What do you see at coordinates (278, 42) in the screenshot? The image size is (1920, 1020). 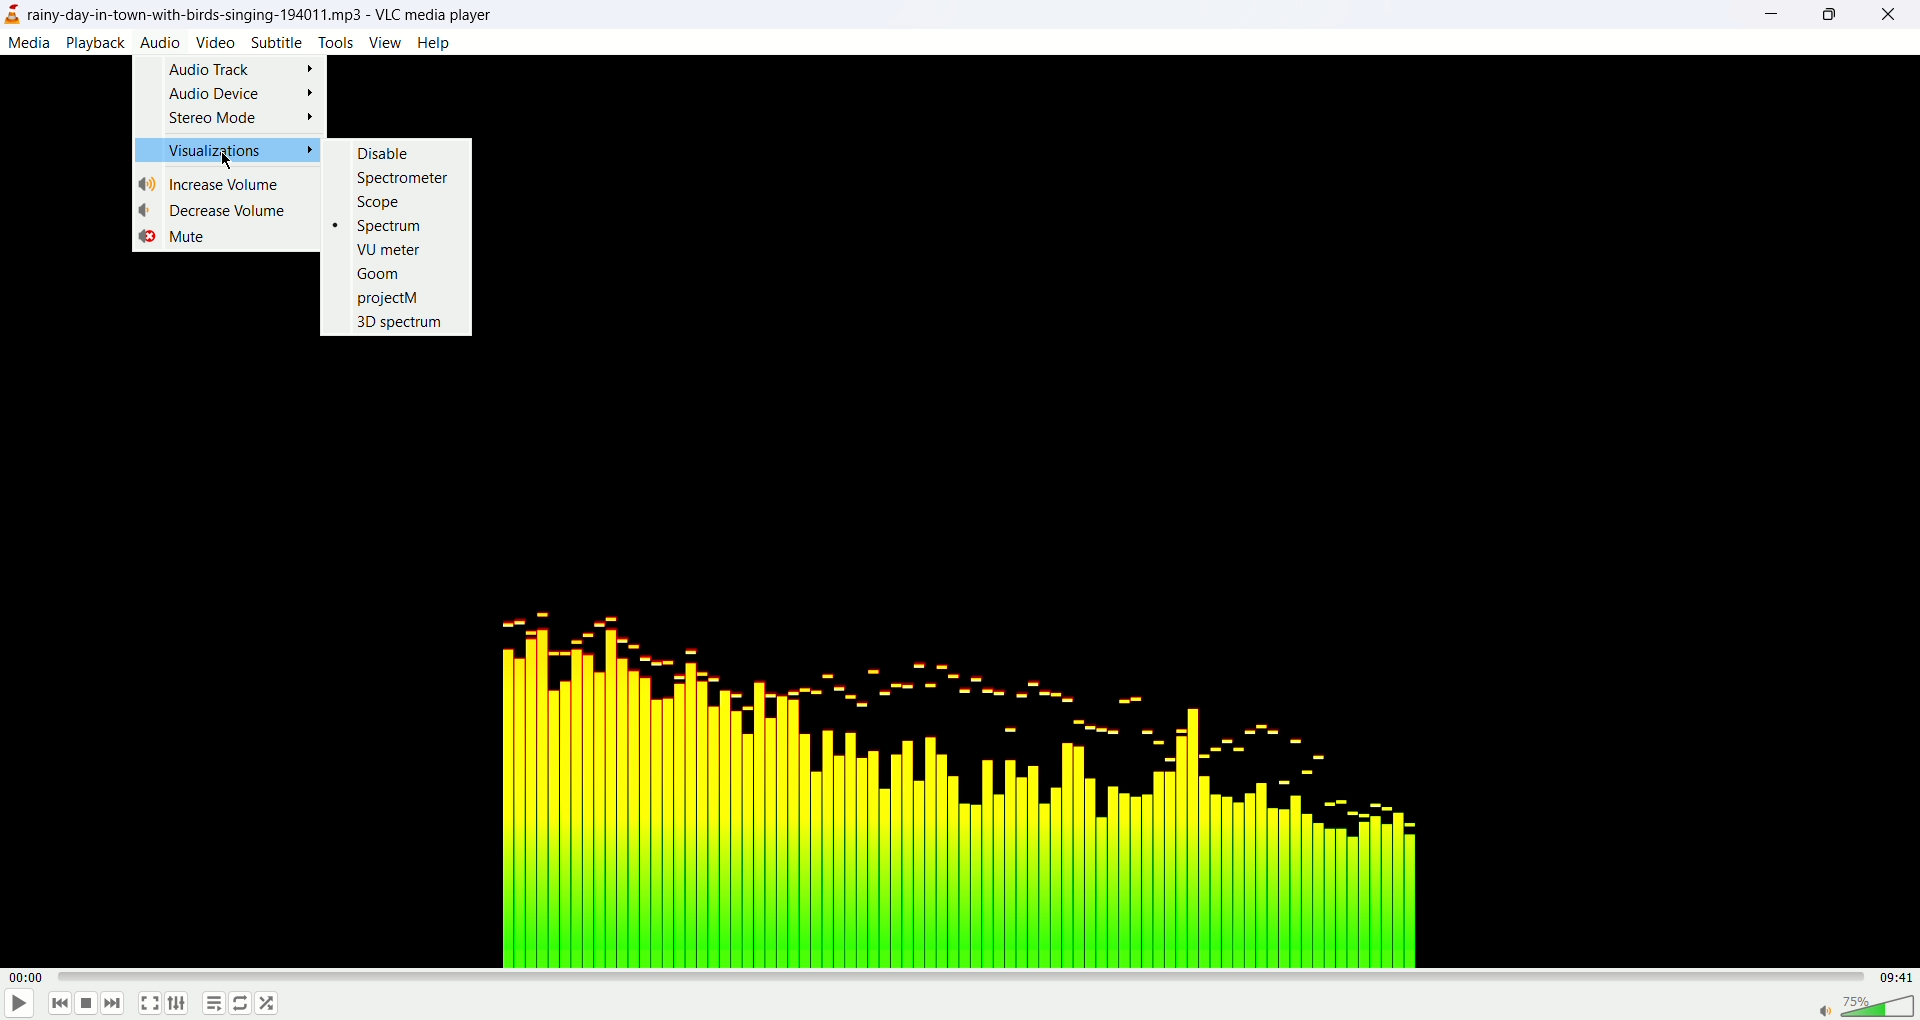 I see `subtitle` at bounding box center [278, 42].